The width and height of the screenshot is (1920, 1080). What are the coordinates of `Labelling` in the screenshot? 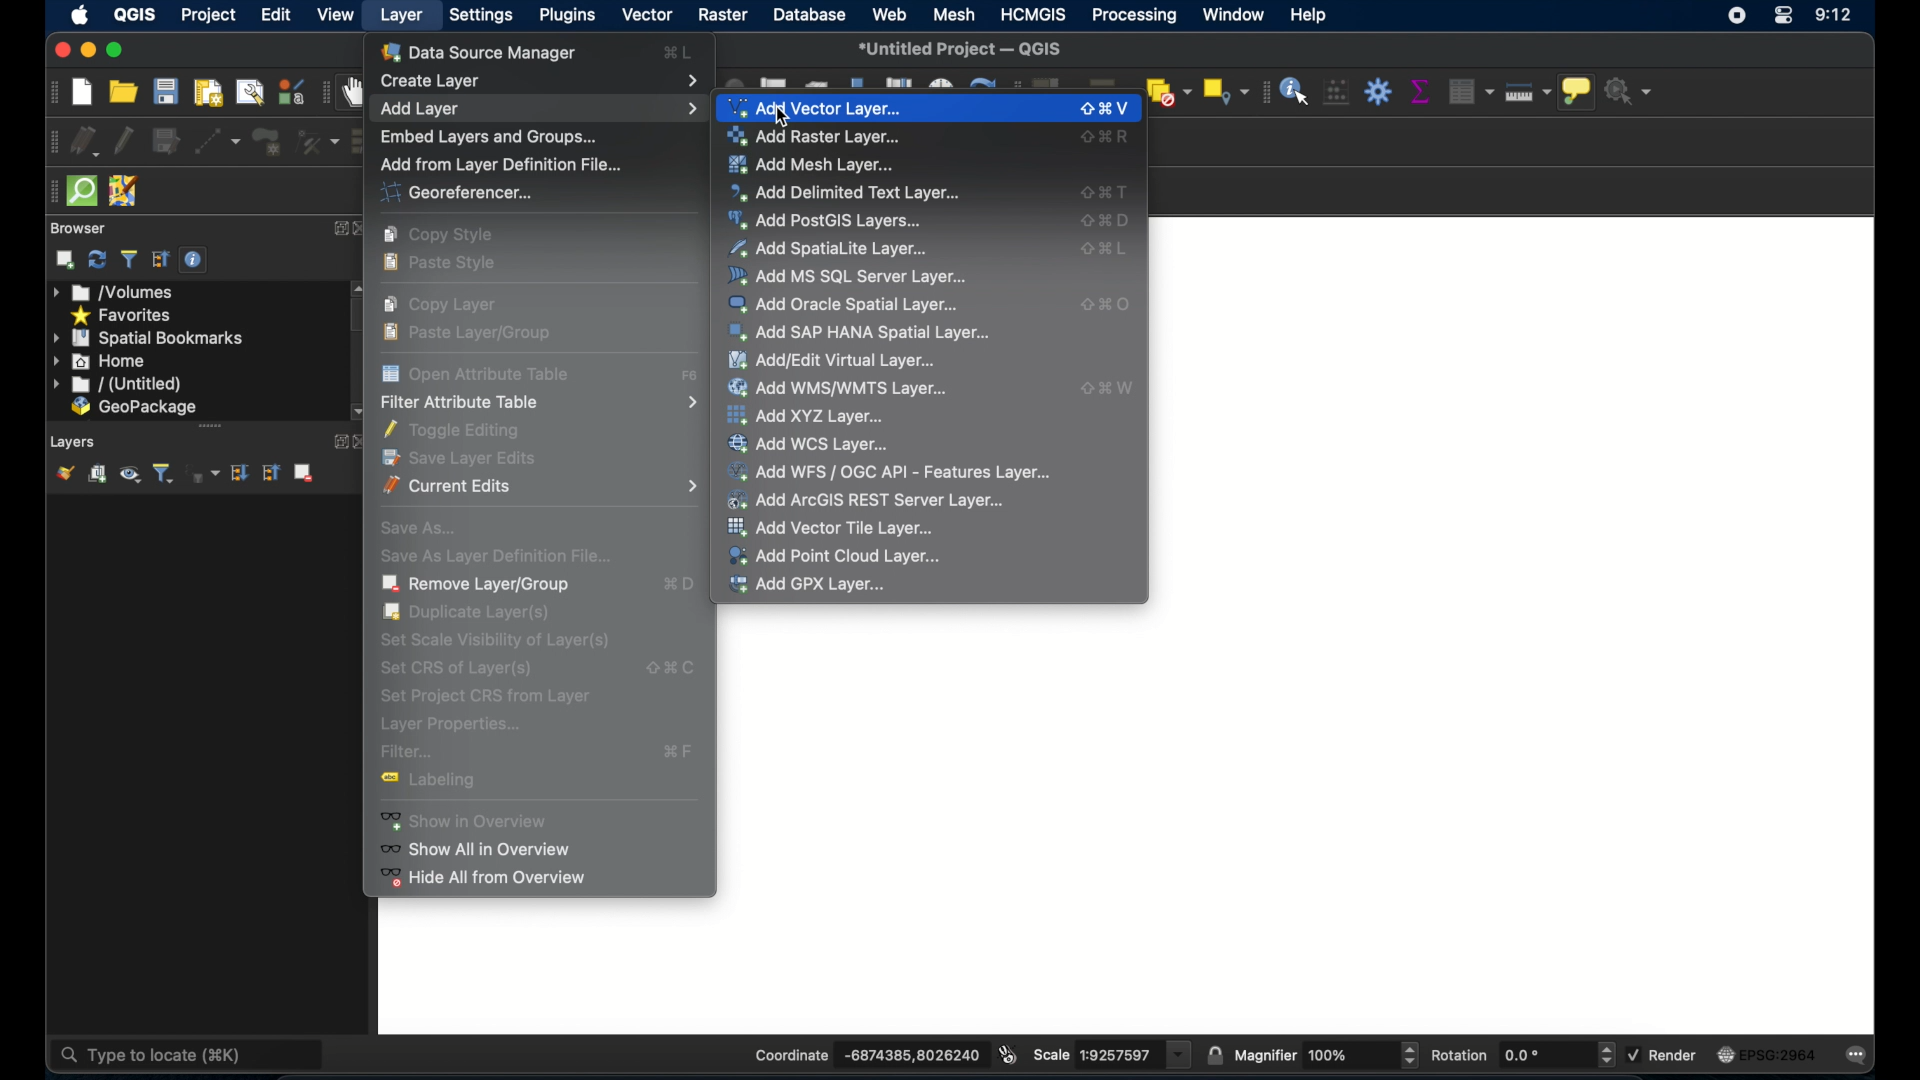 It's located at (449, 784).